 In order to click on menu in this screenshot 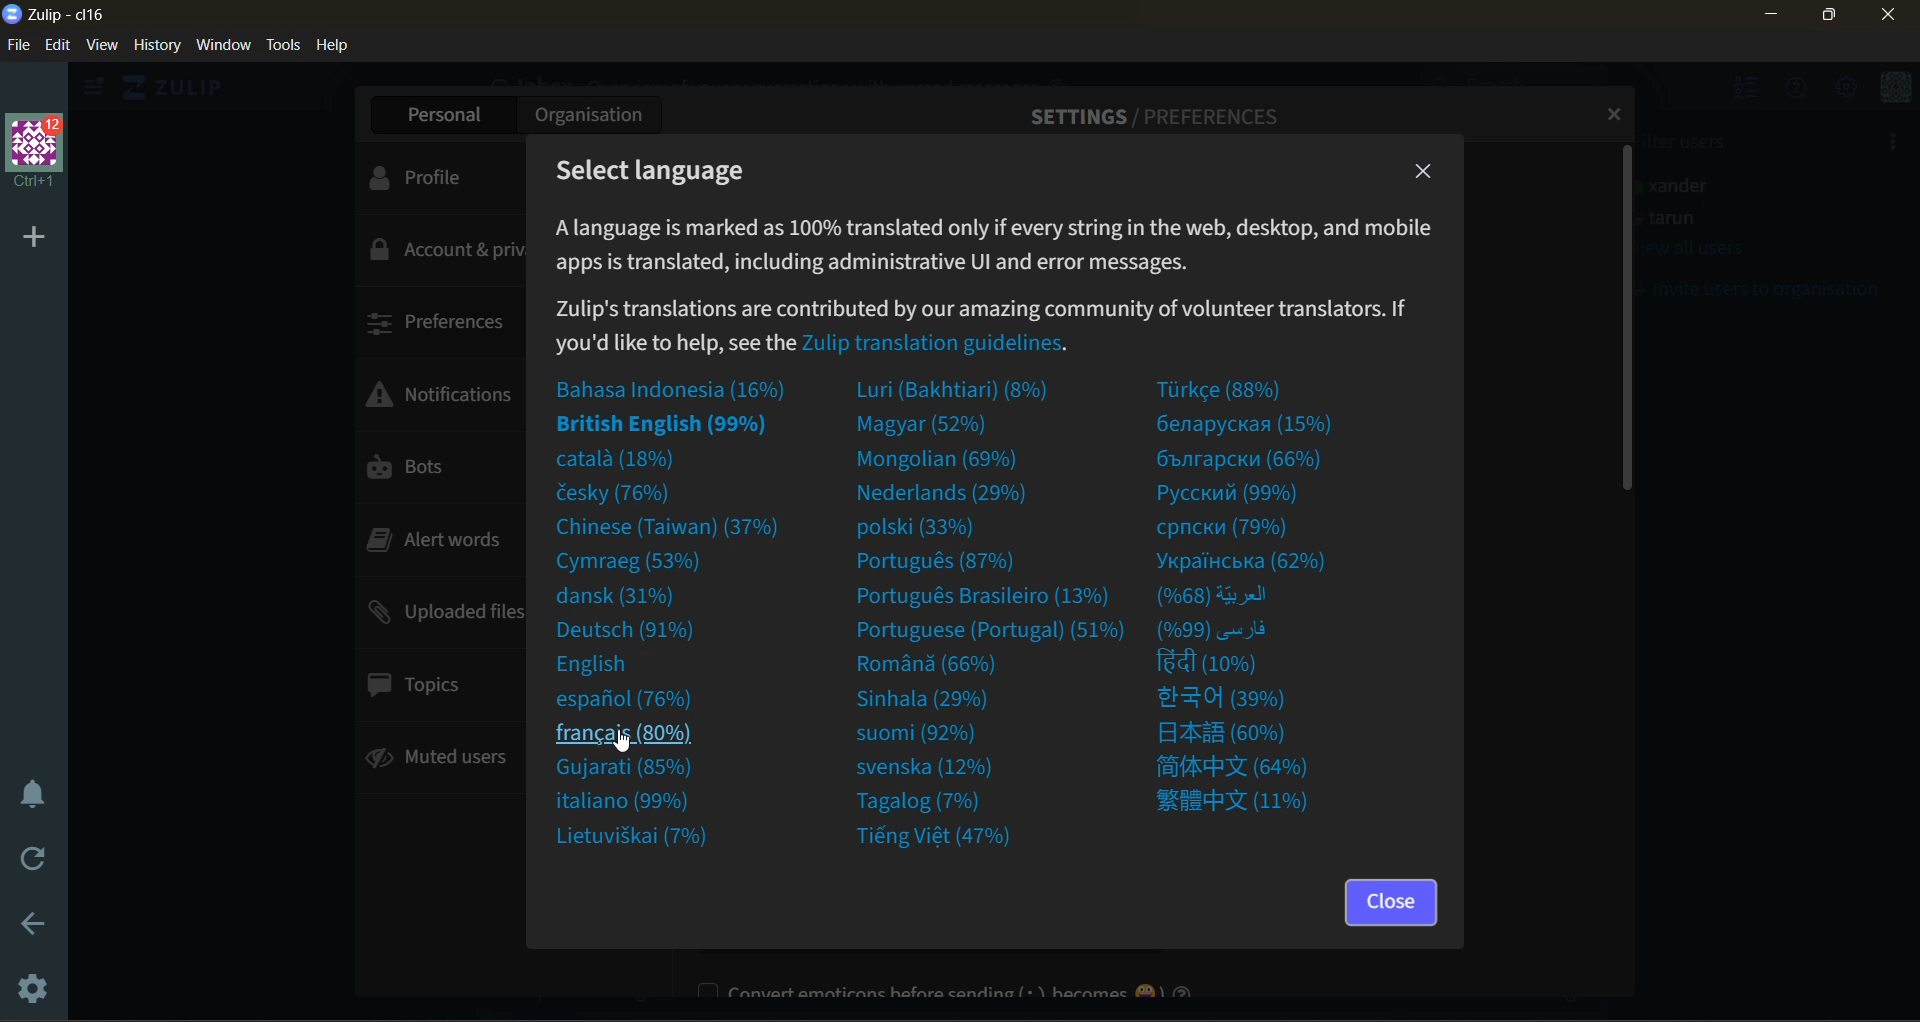, I will do `click(1875, 91)`.